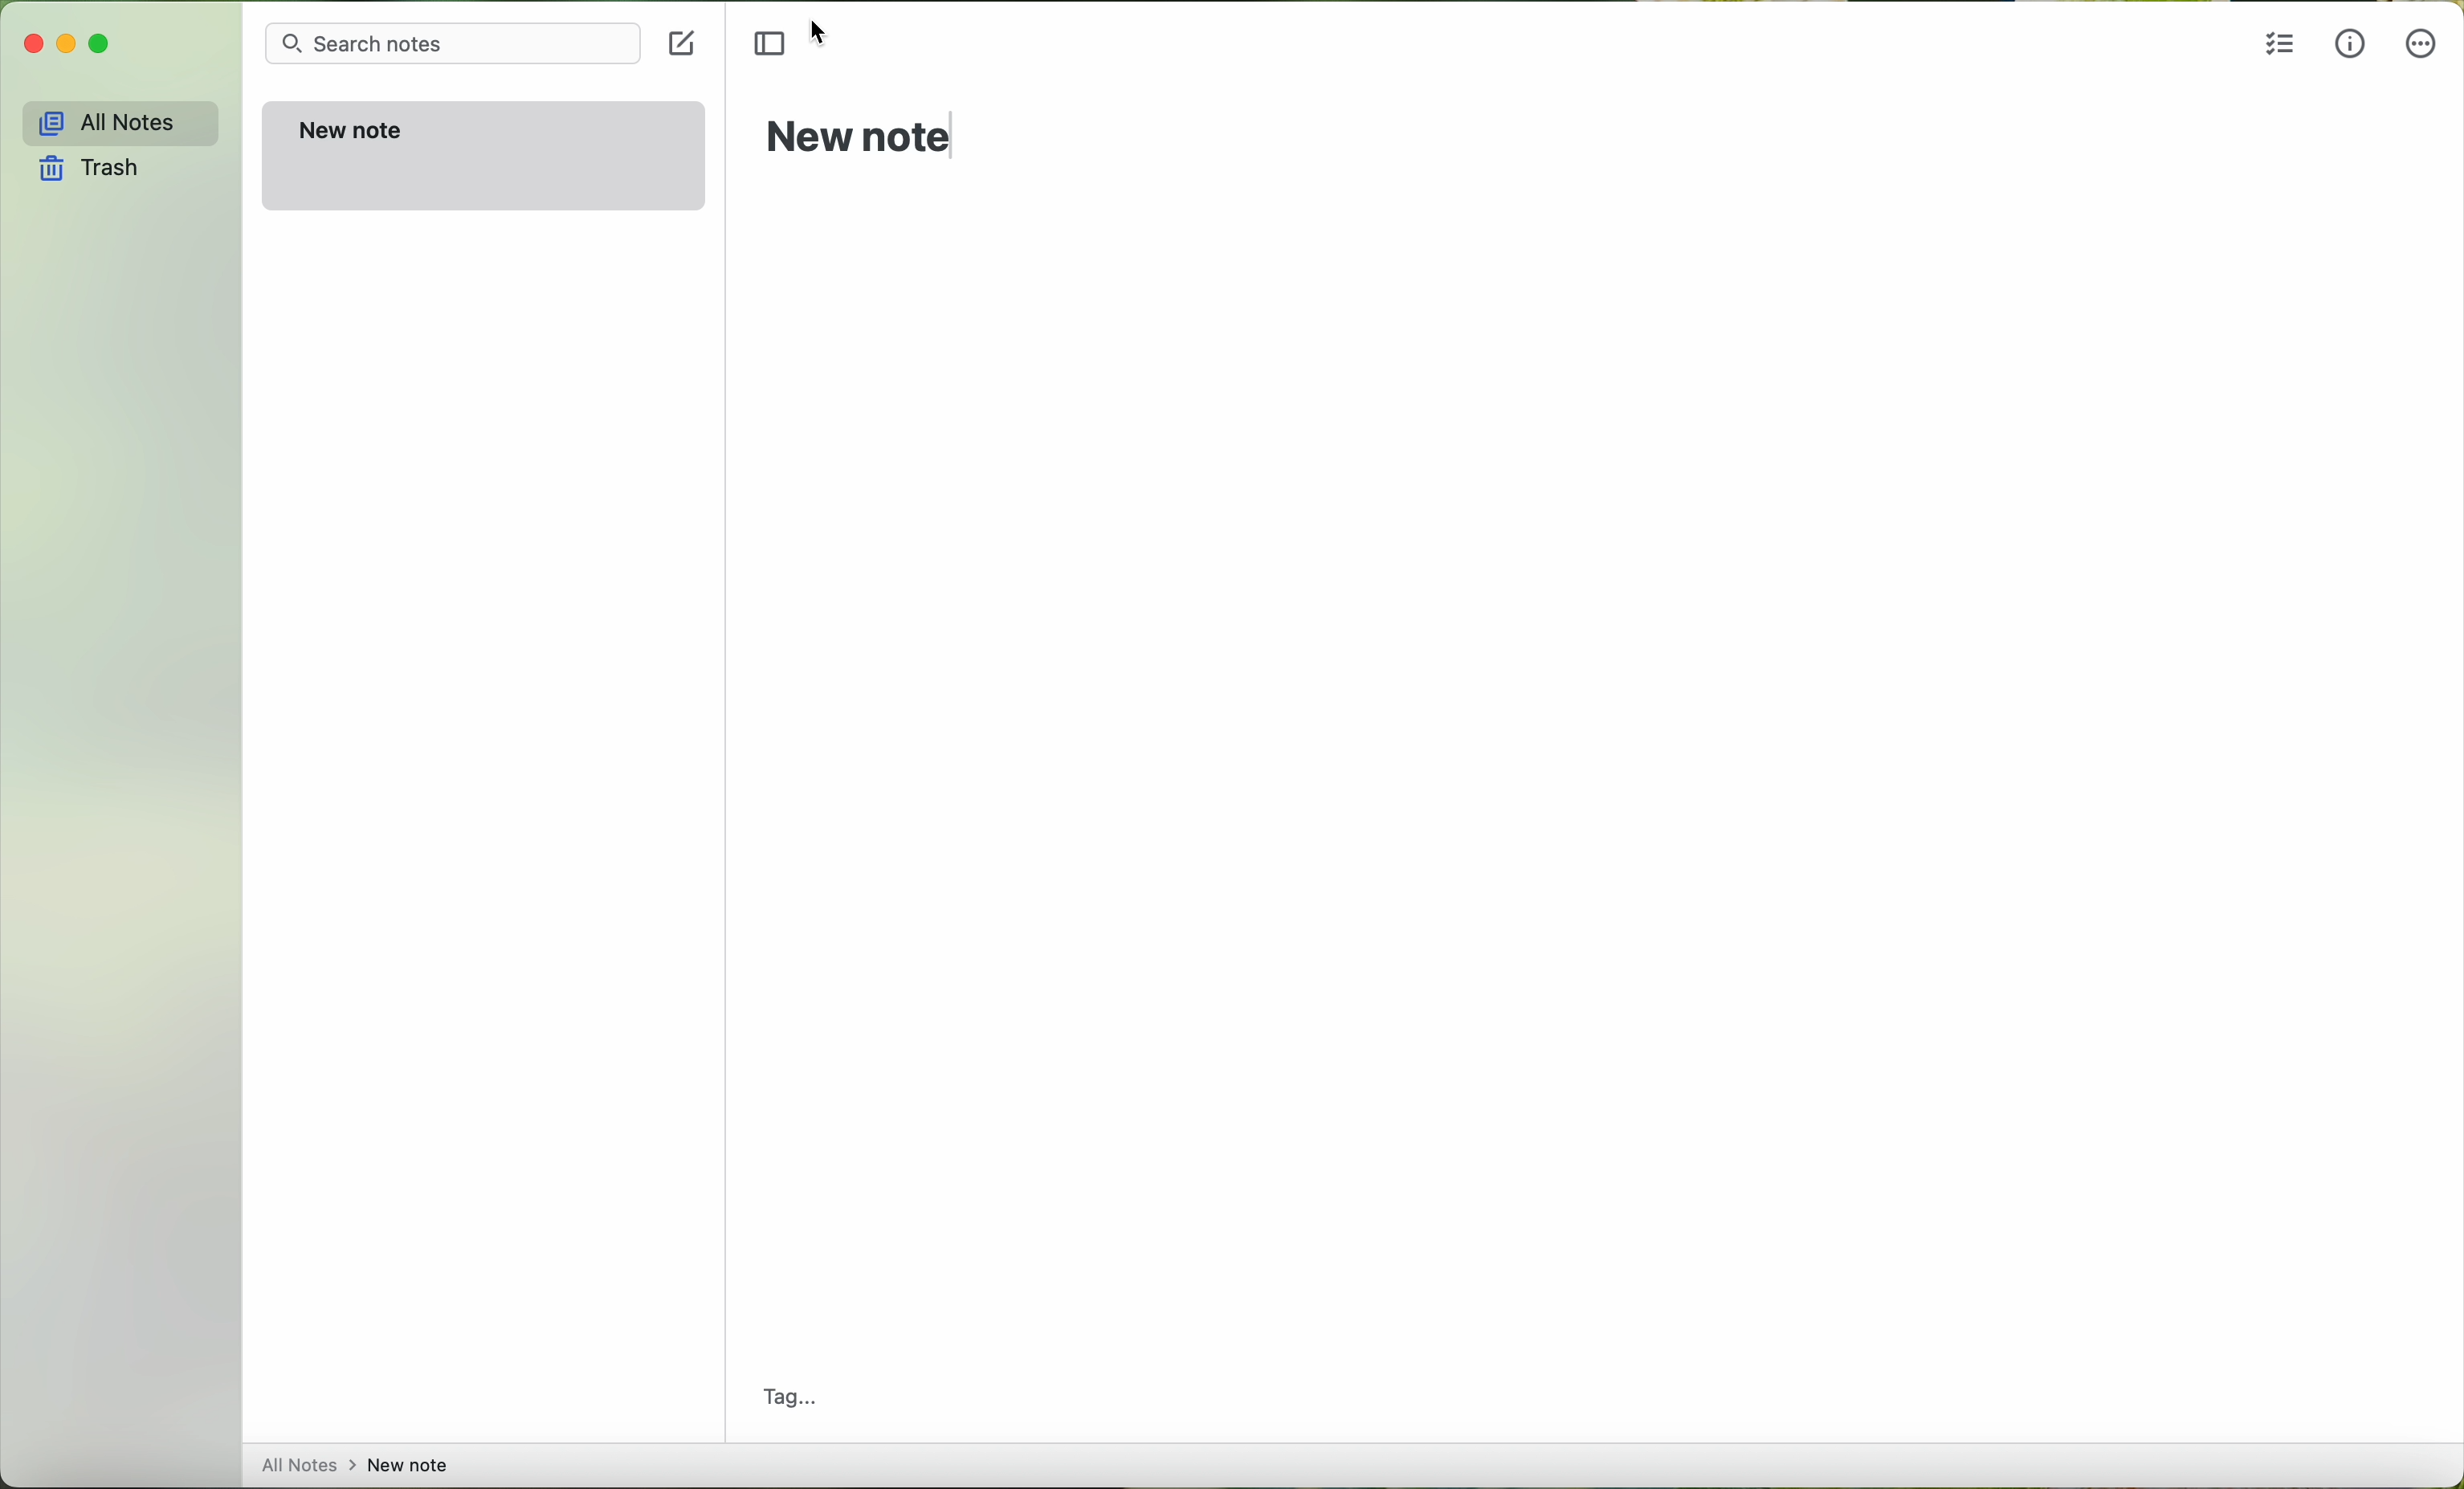 The width and height of the screenshot is (2464, 1489). Describe the element at coordinates (2279, 49) in the screenshot. I see `insert checklist` at that location.